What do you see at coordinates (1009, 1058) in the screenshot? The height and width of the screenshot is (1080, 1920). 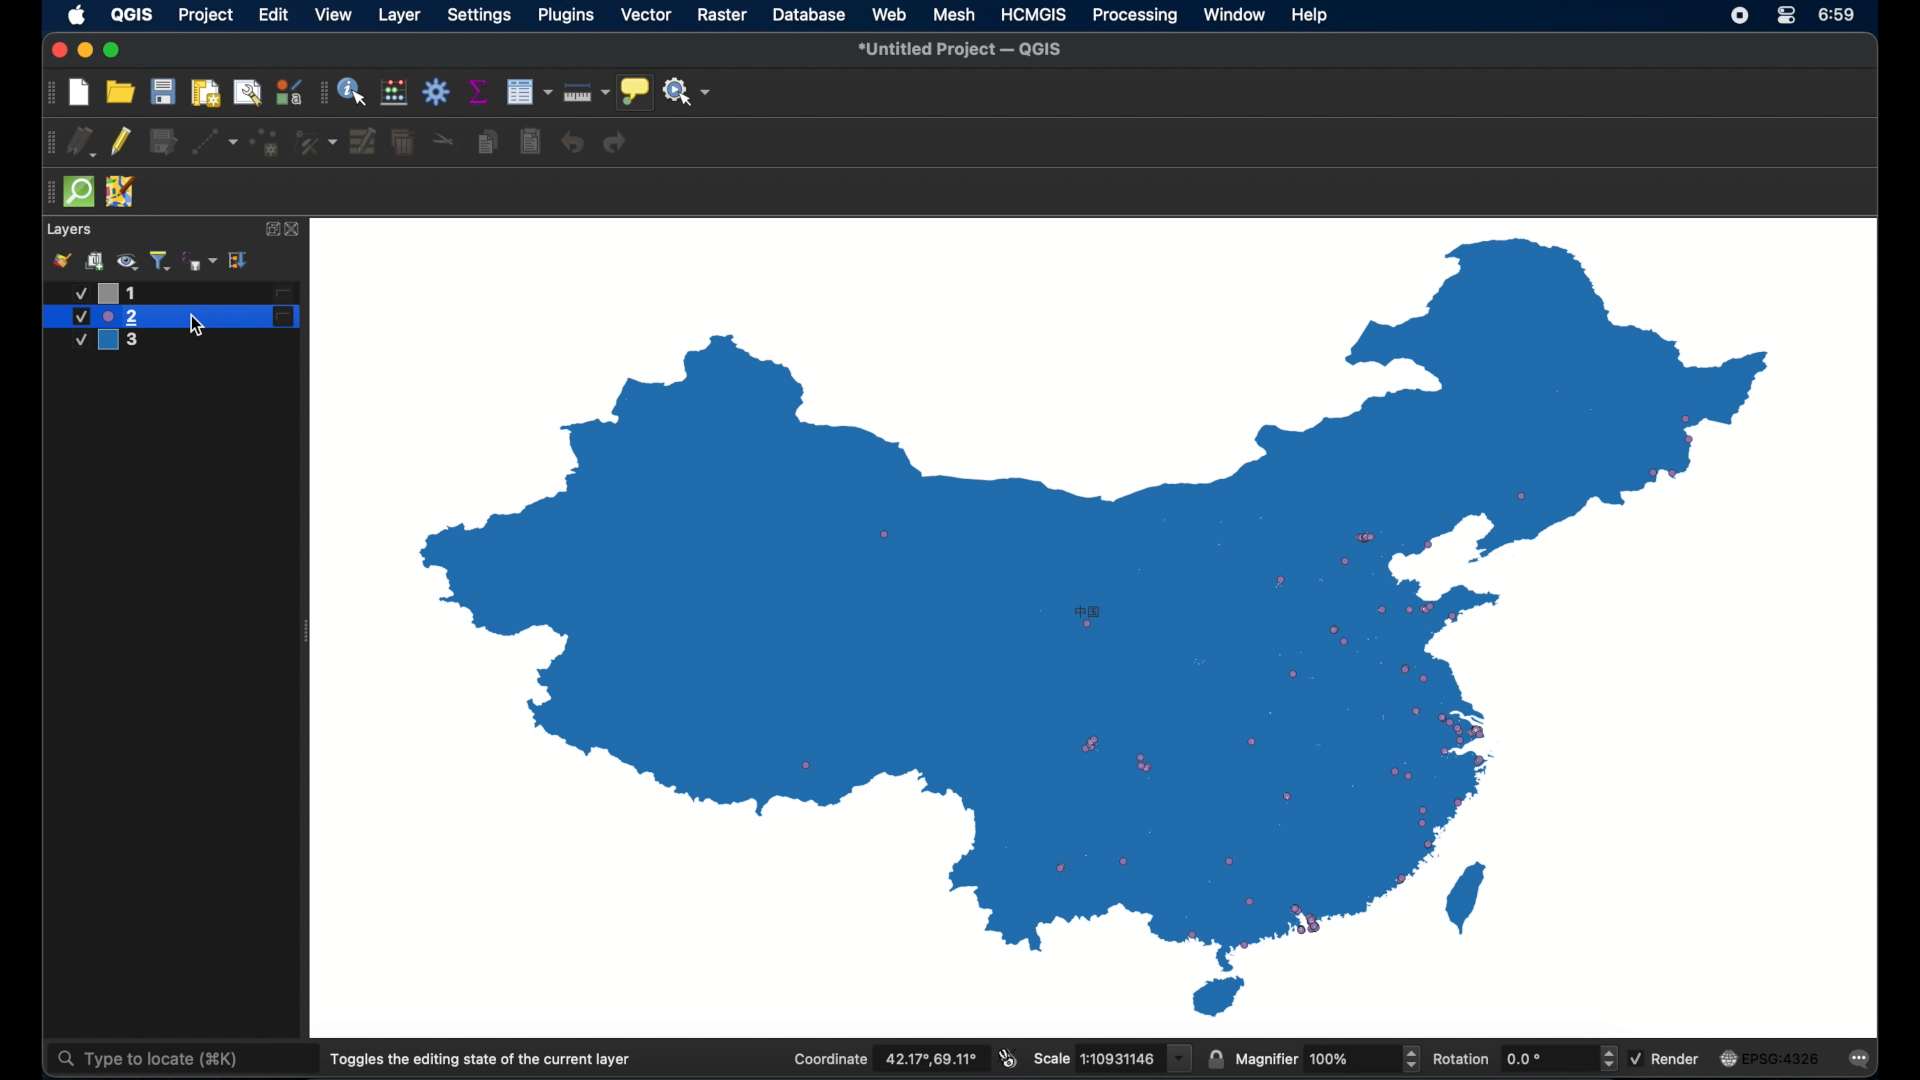 I see `toggle extents and mouse display position` at bounding box center [1009, 1058].